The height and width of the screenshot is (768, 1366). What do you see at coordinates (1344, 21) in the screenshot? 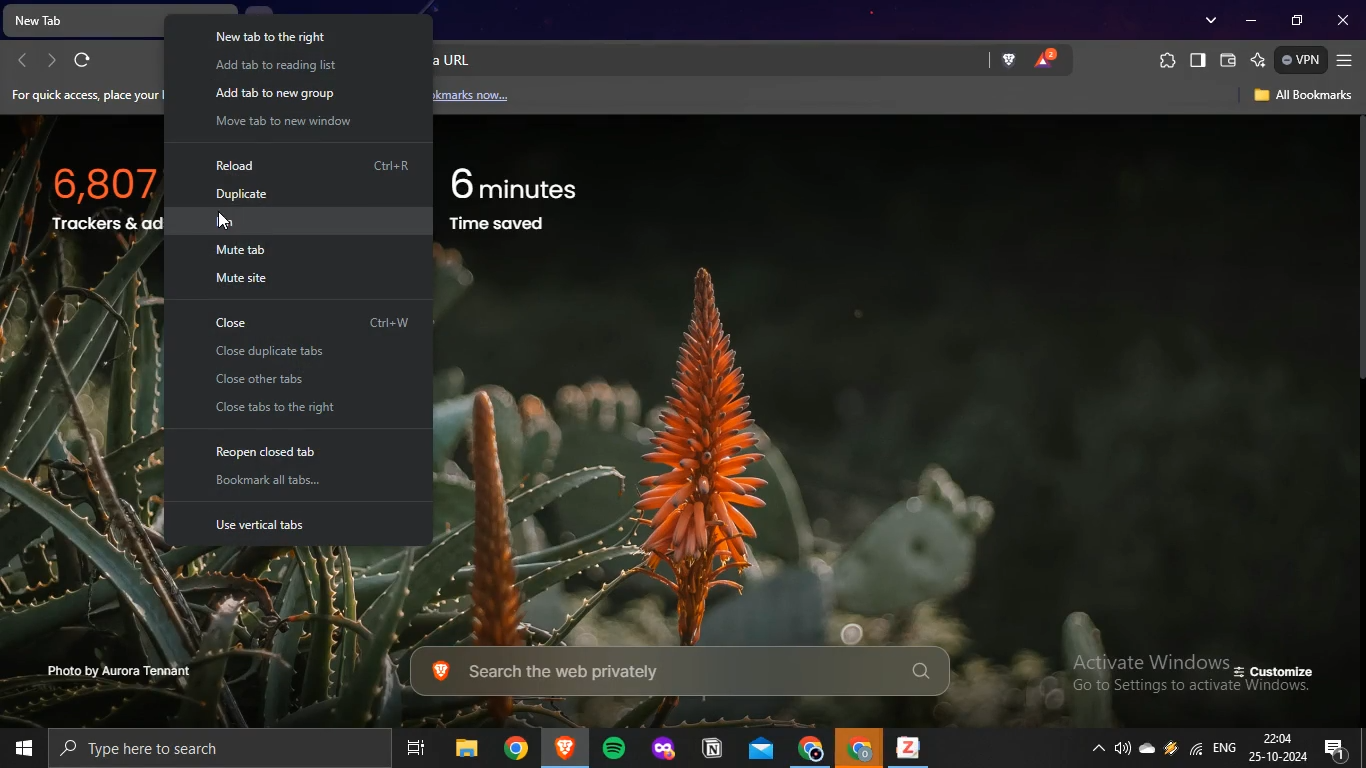
I see `close` at bounding box center [1344, 21].